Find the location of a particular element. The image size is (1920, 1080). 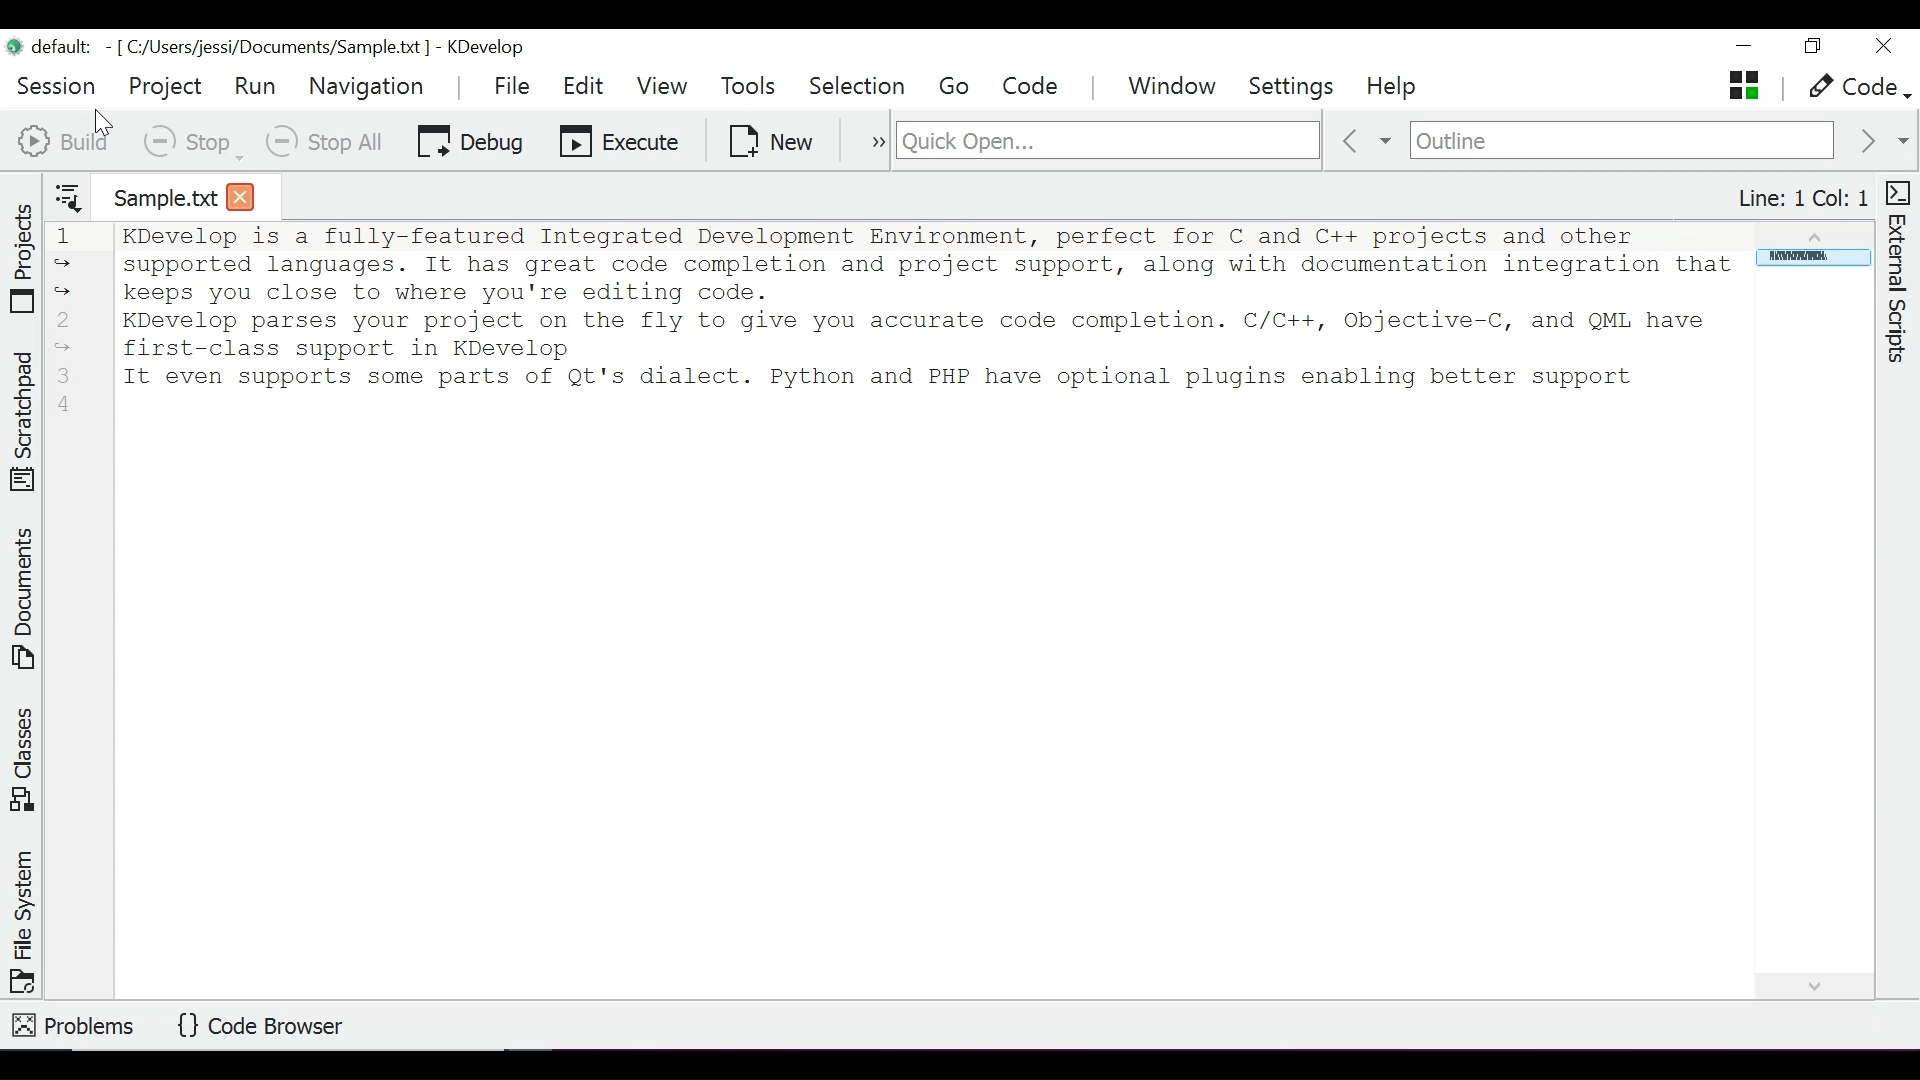

Problems is located at coordinates (74, 1026).